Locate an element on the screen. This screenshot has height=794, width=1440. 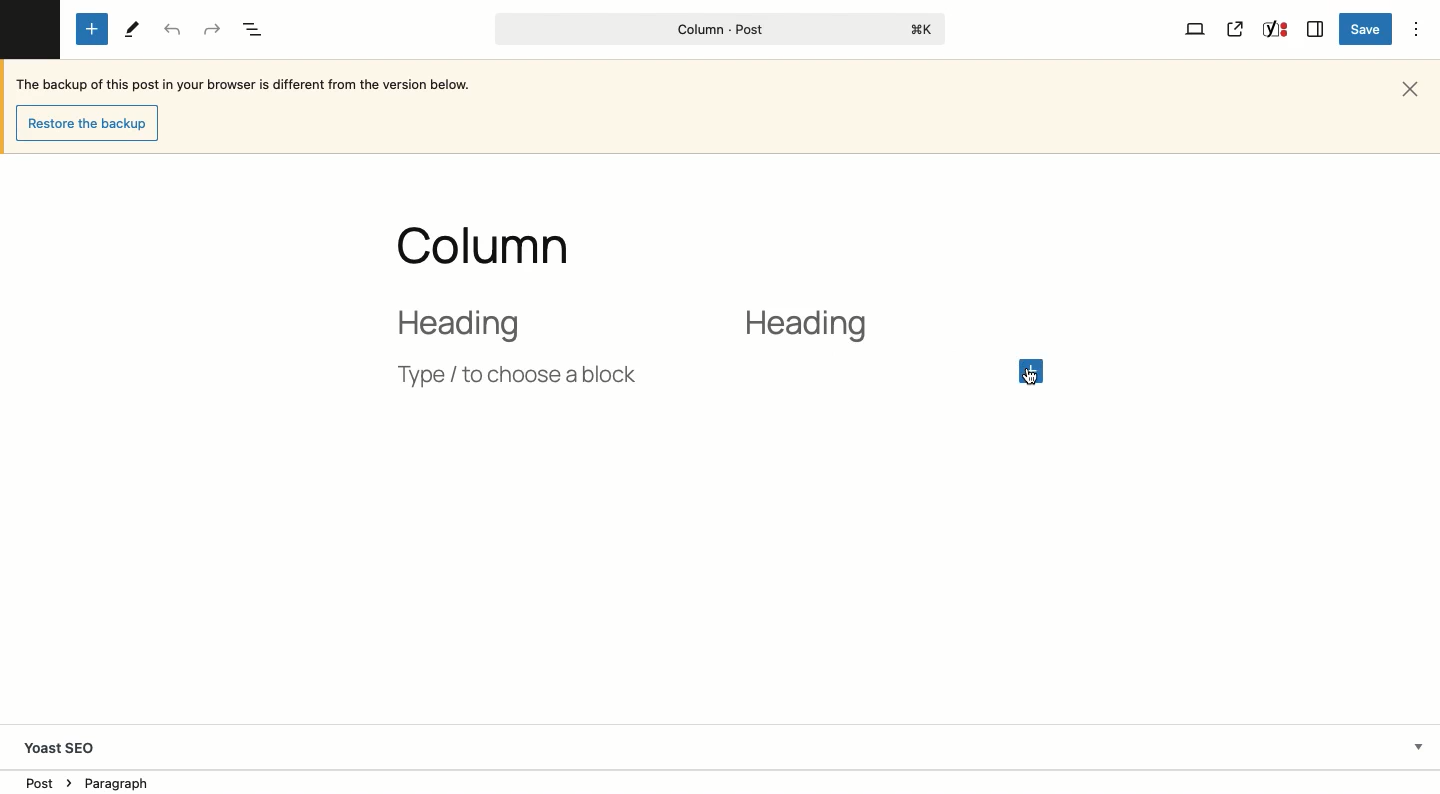
Hide is located at coordinates (1418, 745).